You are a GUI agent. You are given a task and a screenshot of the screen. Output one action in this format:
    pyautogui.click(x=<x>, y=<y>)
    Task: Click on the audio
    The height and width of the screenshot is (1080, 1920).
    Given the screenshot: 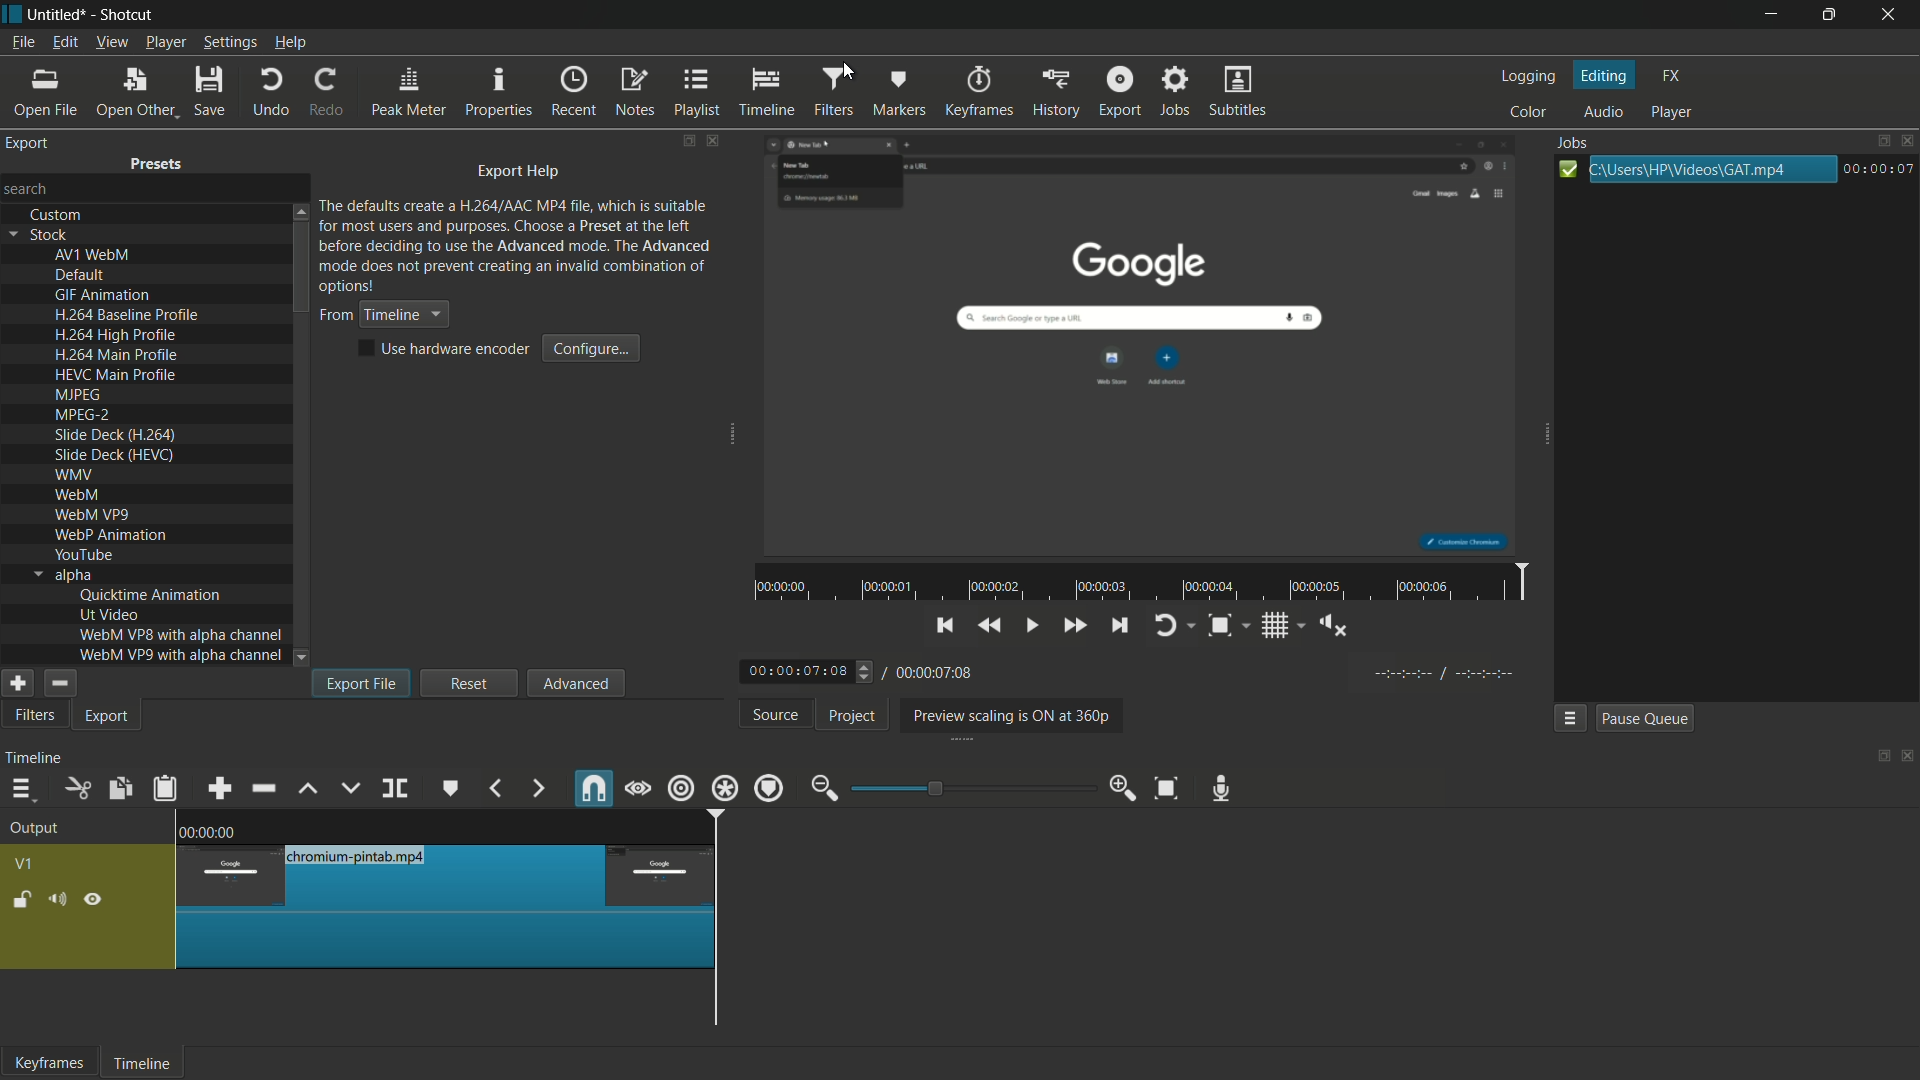 What is the action you would take?
    pyautogui.click(x=1604, y=113)
    